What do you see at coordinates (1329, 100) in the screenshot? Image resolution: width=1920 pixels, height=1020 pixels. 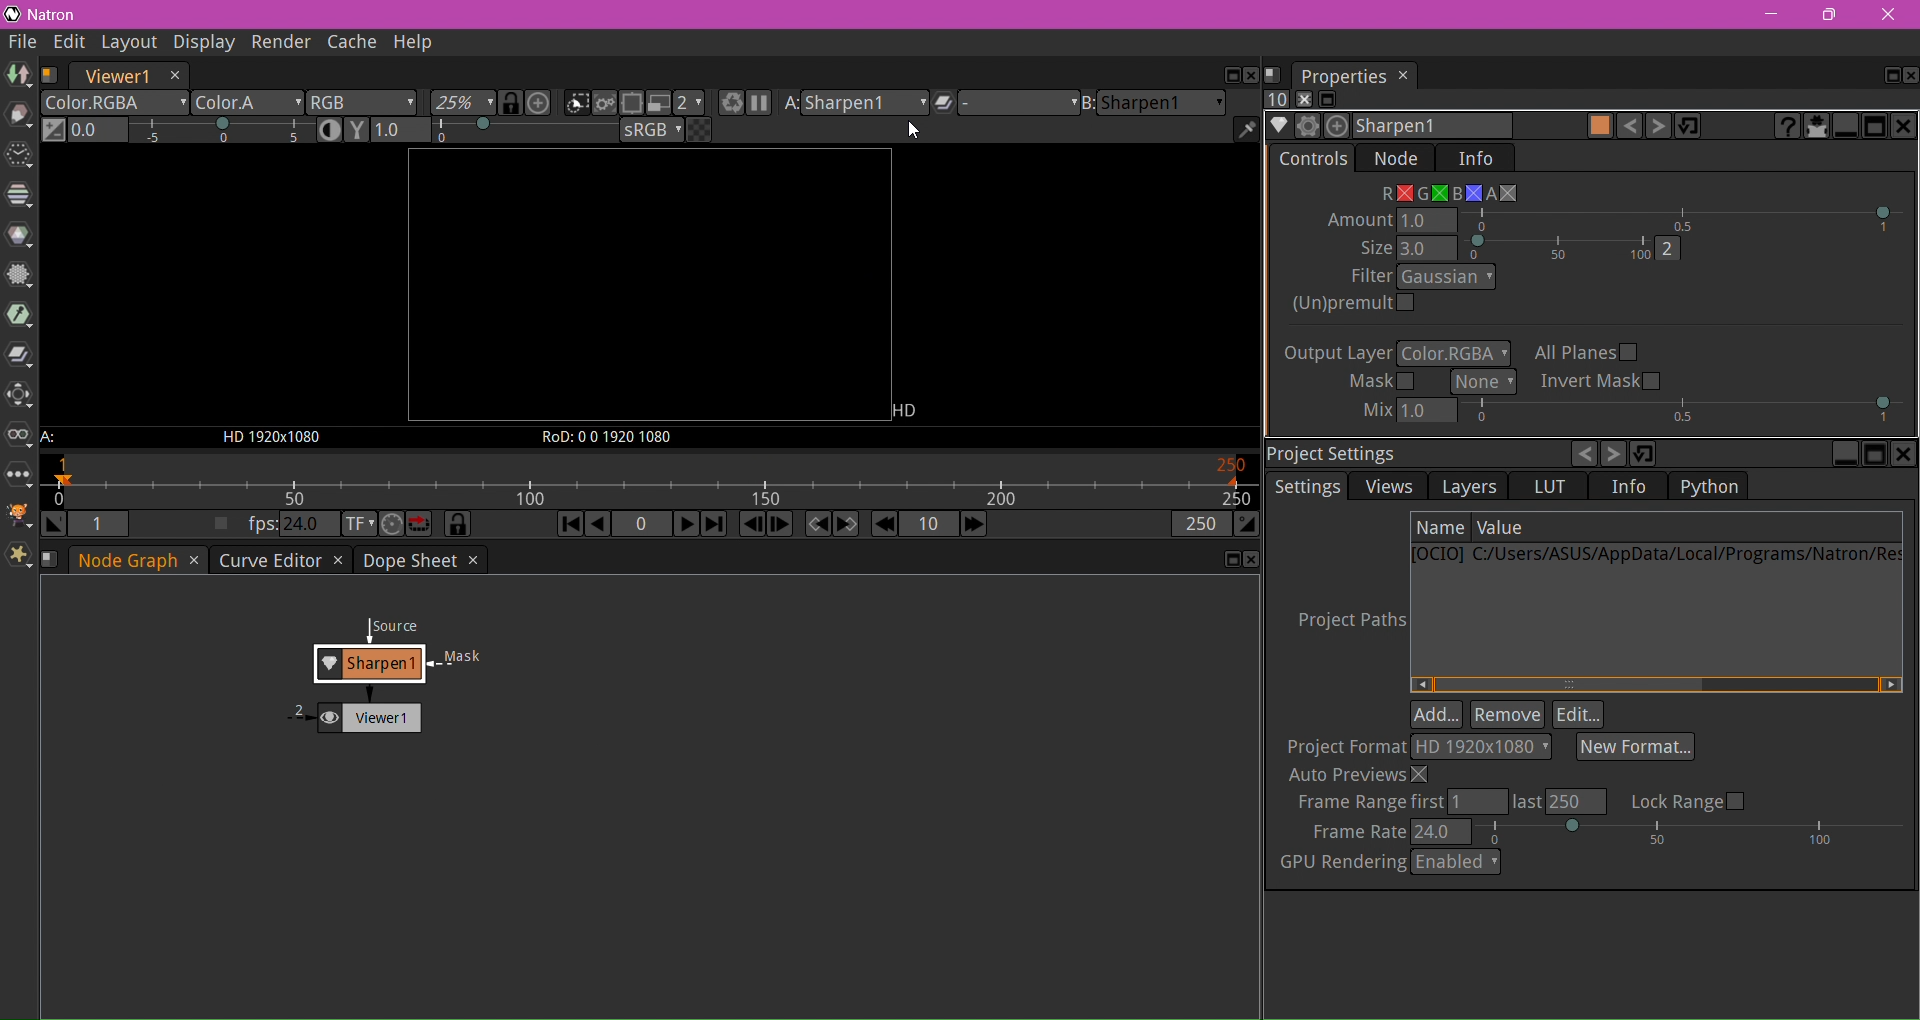 I see `Fullscreen` at bounding box center [1329, 100].